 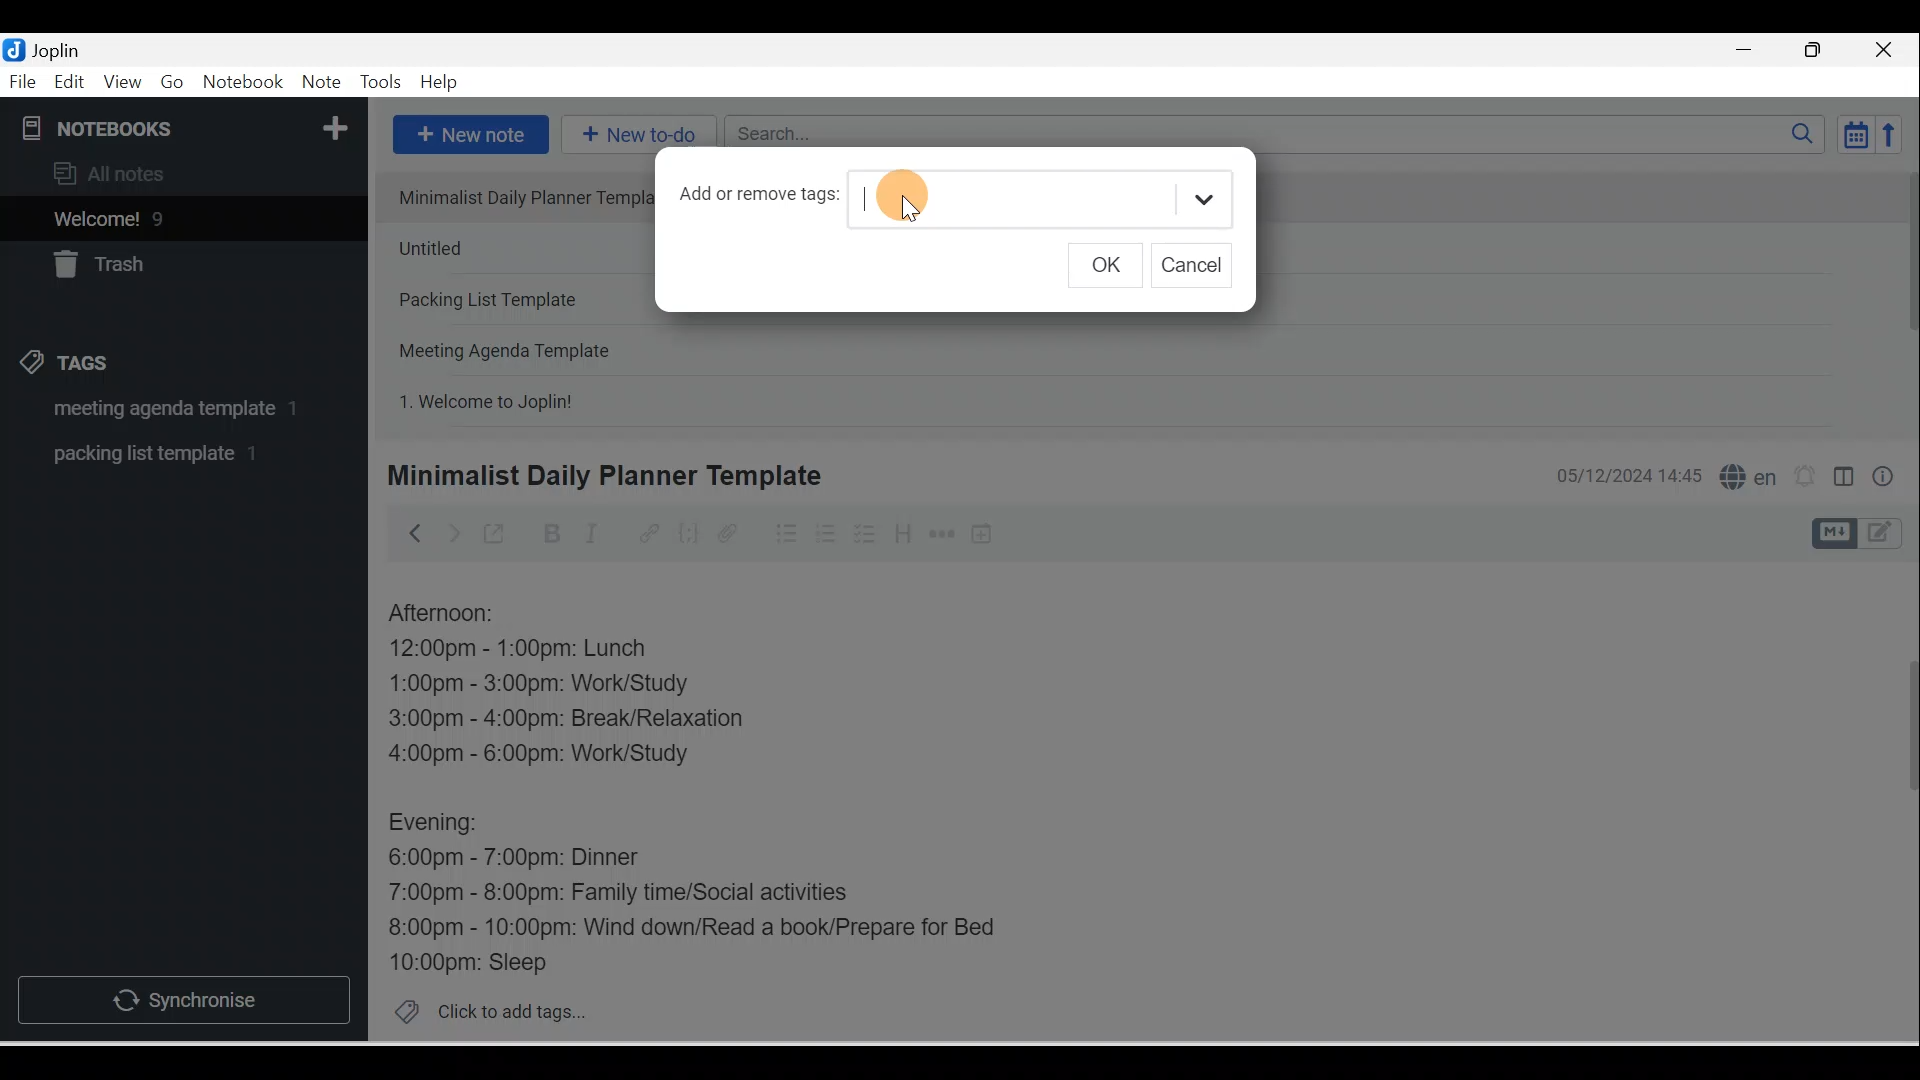 What do you see at coordinates (71, 366) in the screenshot?
I see `Tags` at bounding box center [71, 366].